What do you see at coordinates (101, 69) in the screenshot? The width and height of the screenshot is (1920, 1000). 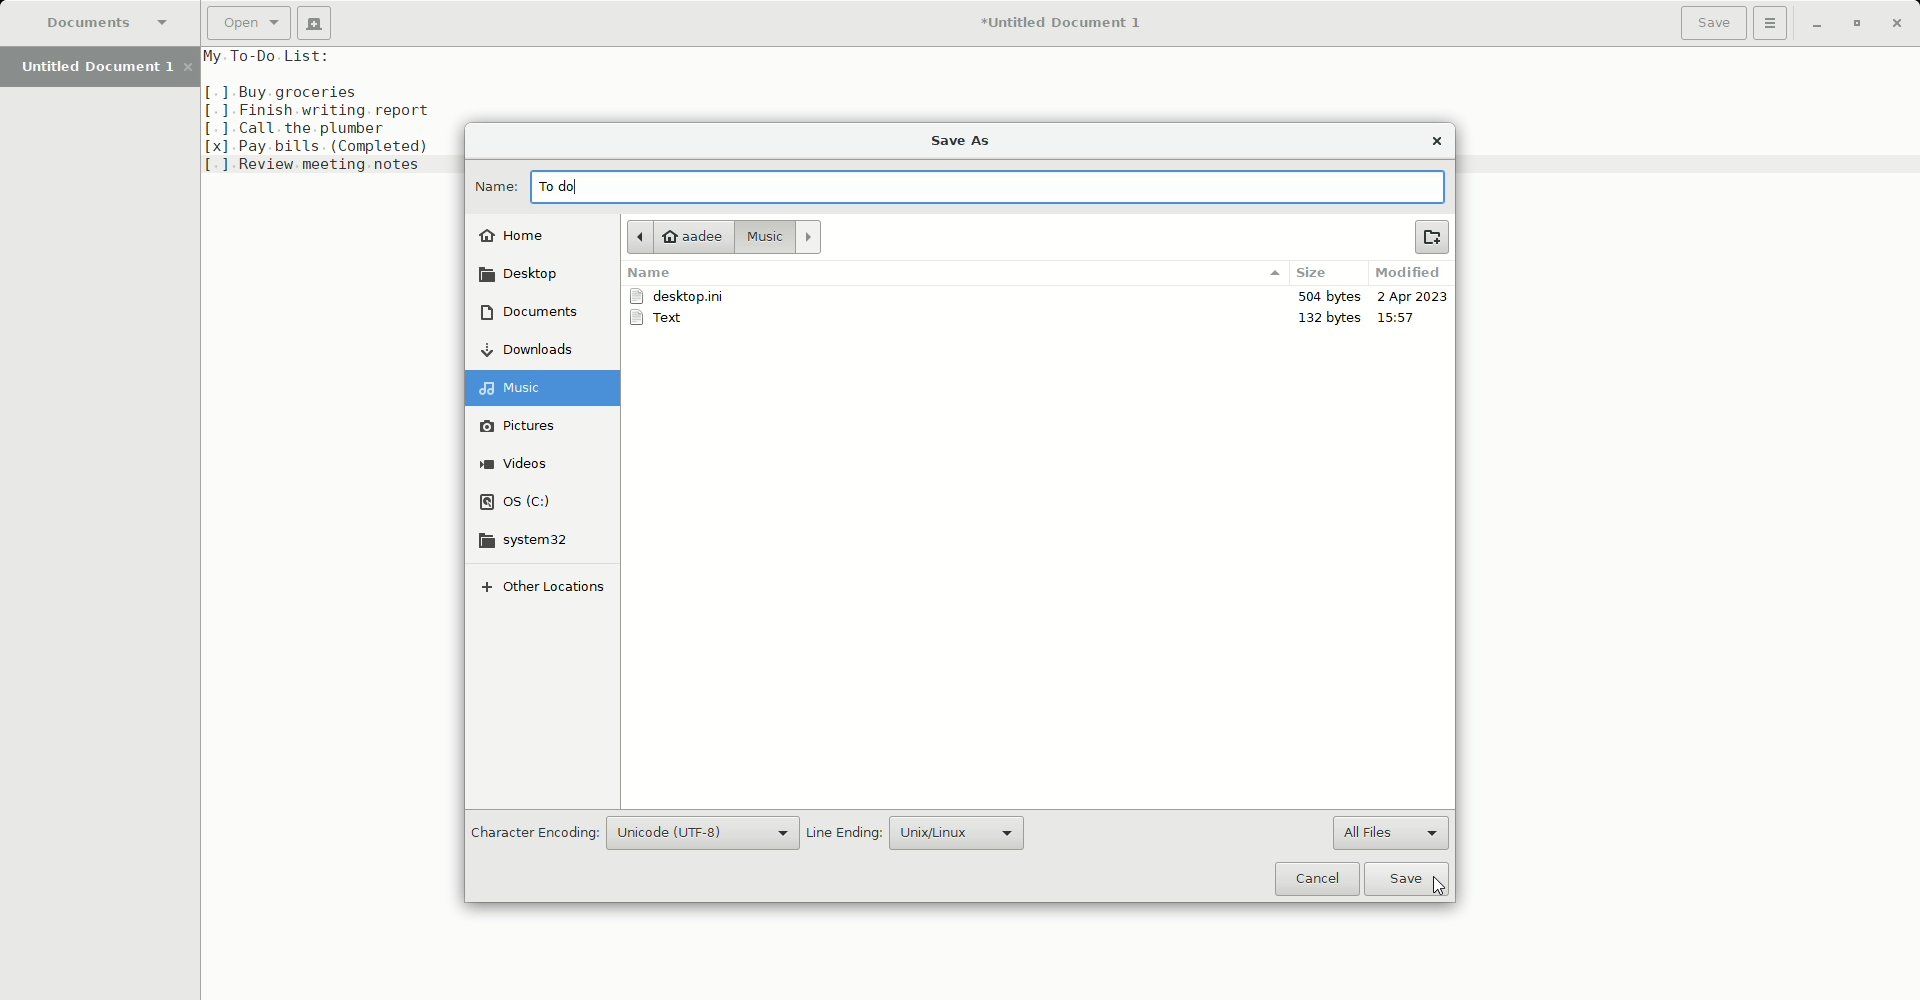 I see `Untitled Document 1` at bounding box center [101, 69].